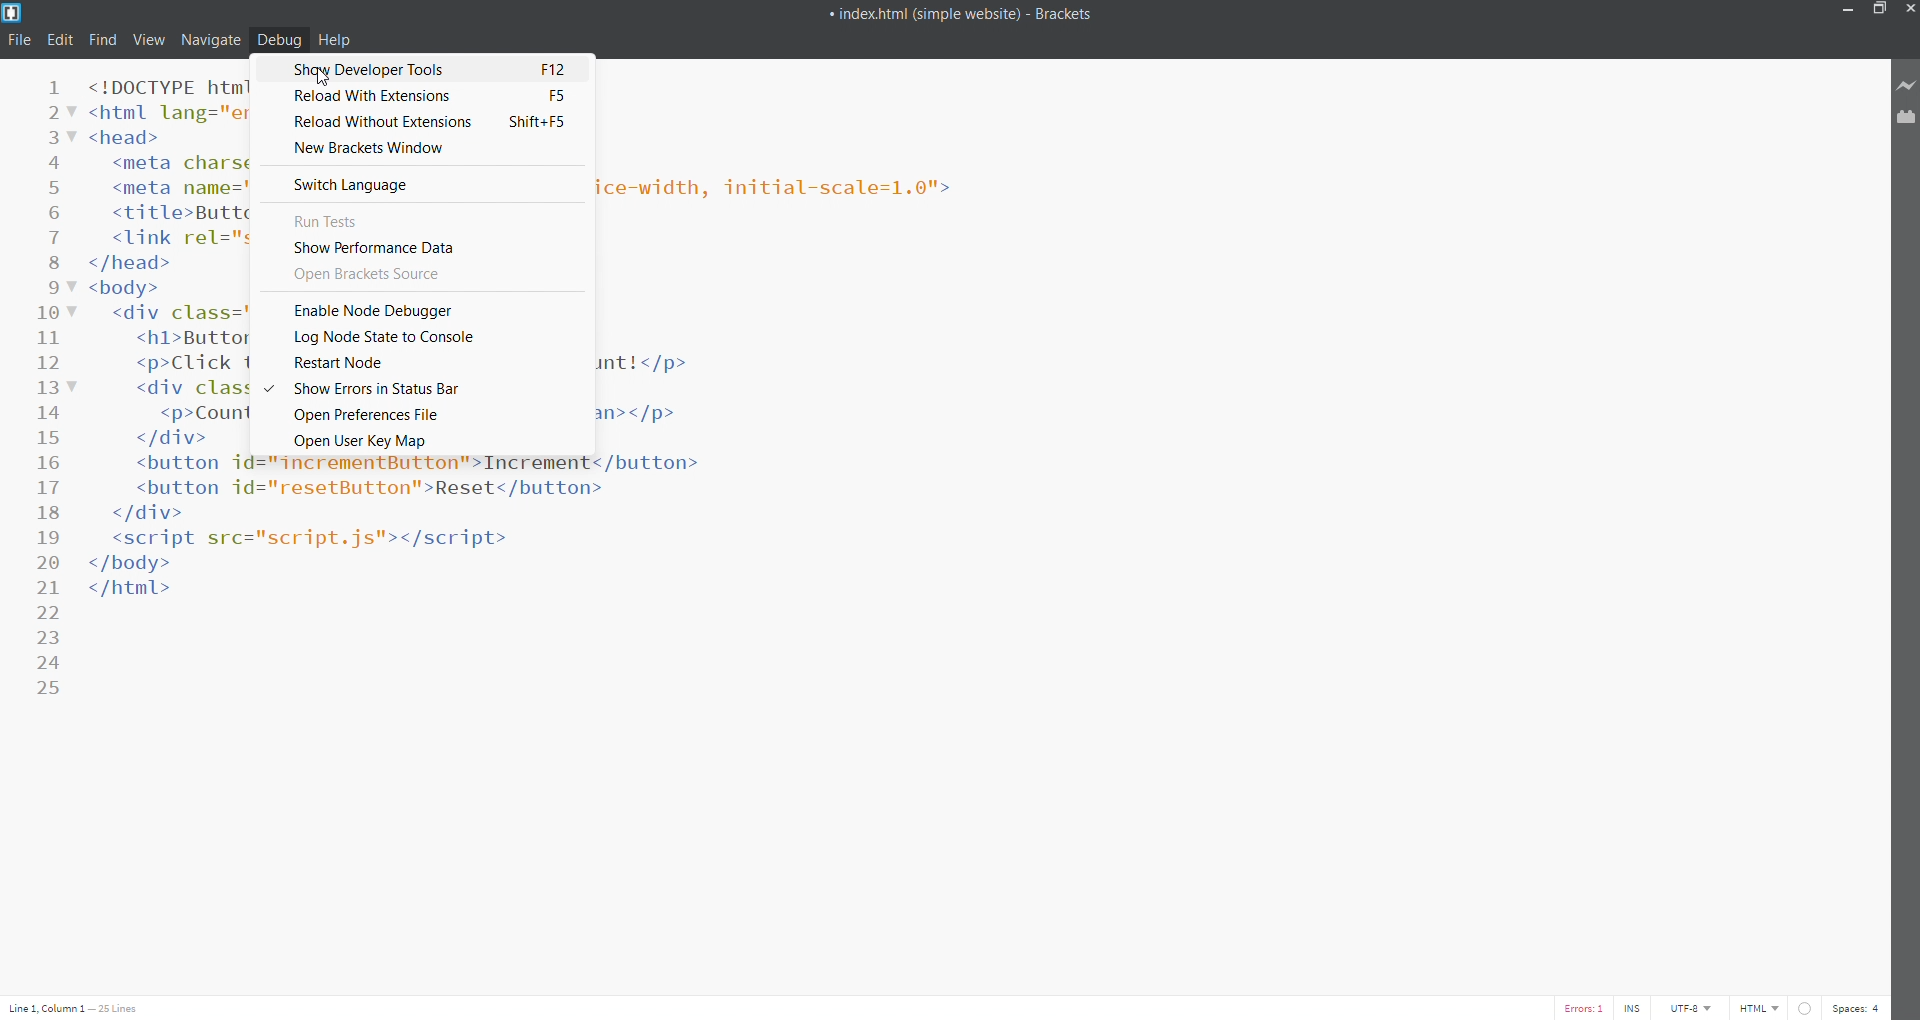 This screenshot has width=1920, height=1020. Describe the element at coordinates (421, 308) in the screenshot. I see `enable node debugger` at that location.